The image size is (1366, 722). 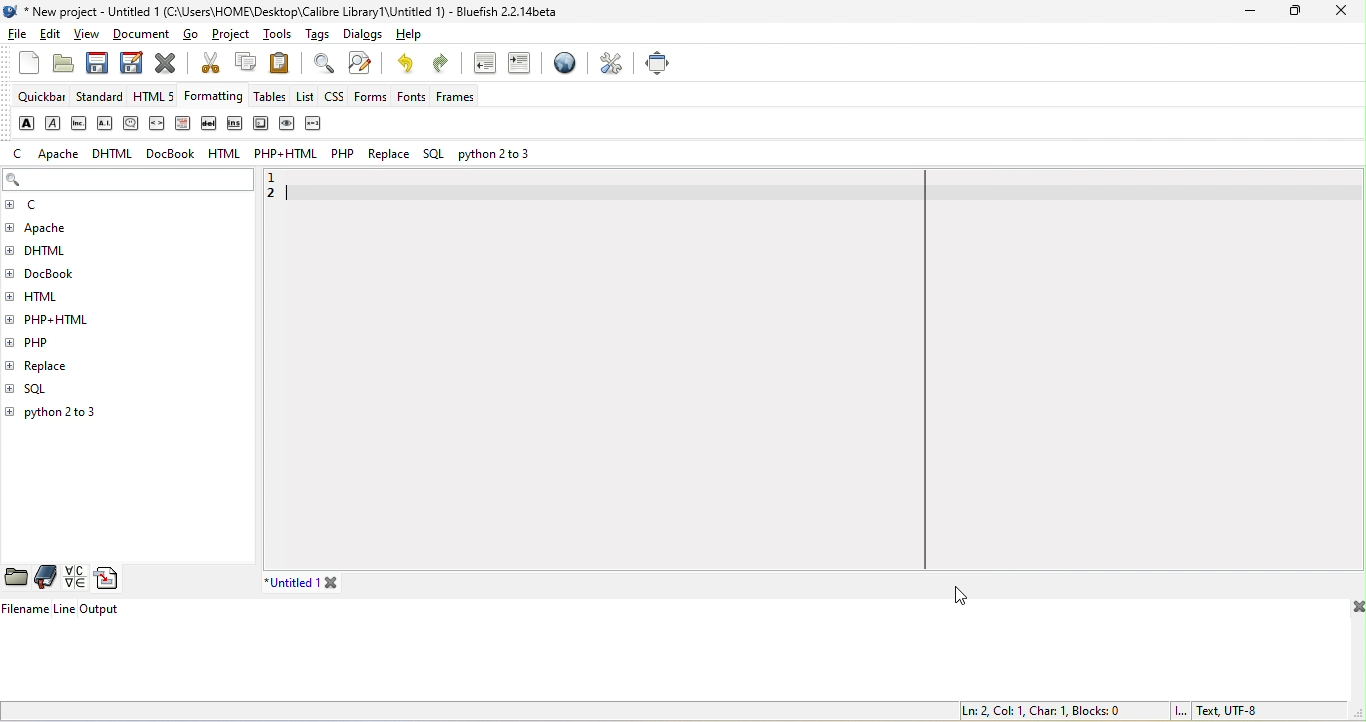 I want to click on docbook, so click(x=174, y=154).